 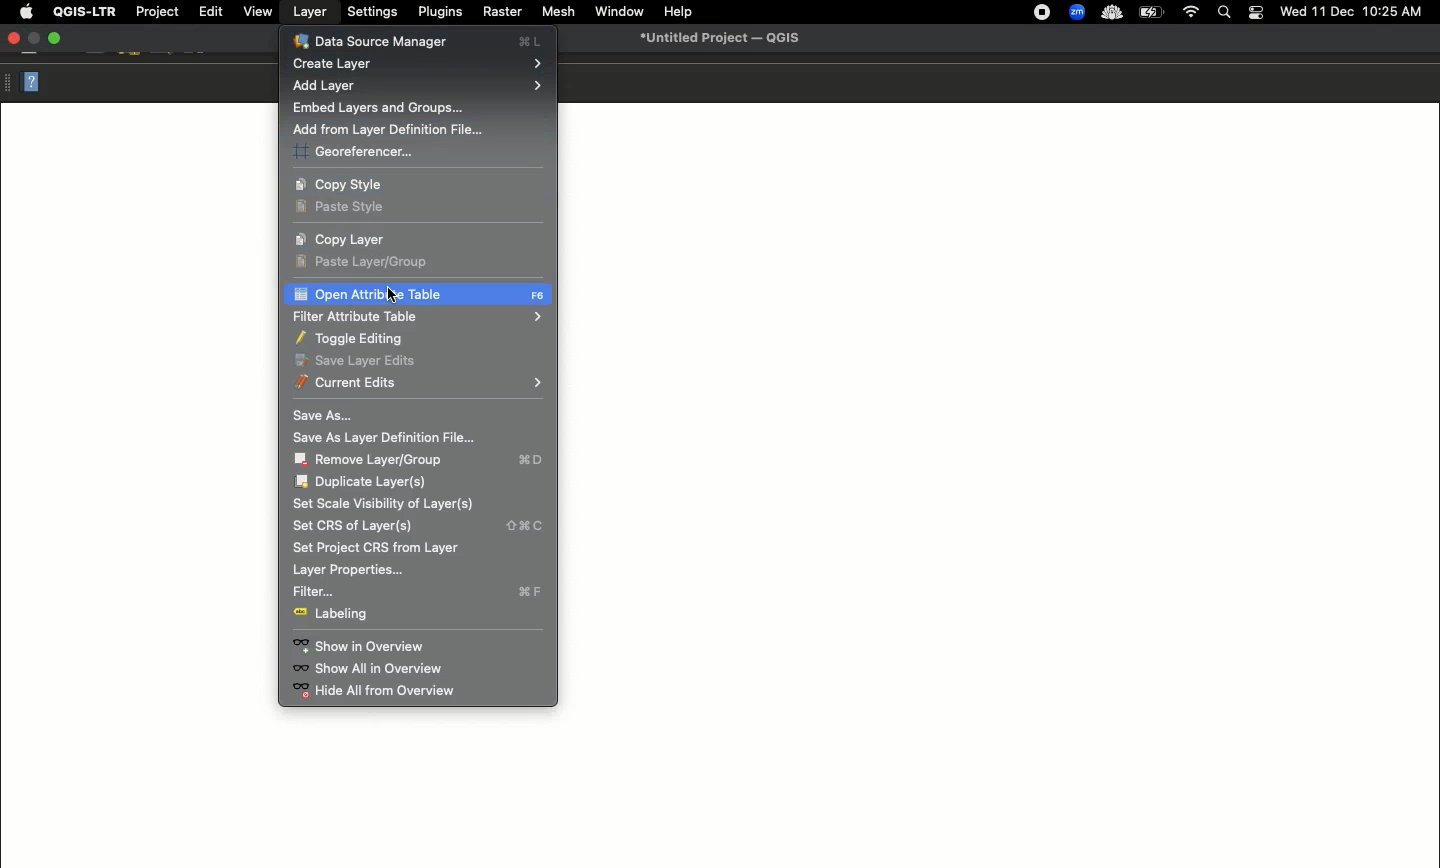 What do you see at coordinates (208, 11) in the screenshot?
I see `Edit` at bounding box center [208, 11].